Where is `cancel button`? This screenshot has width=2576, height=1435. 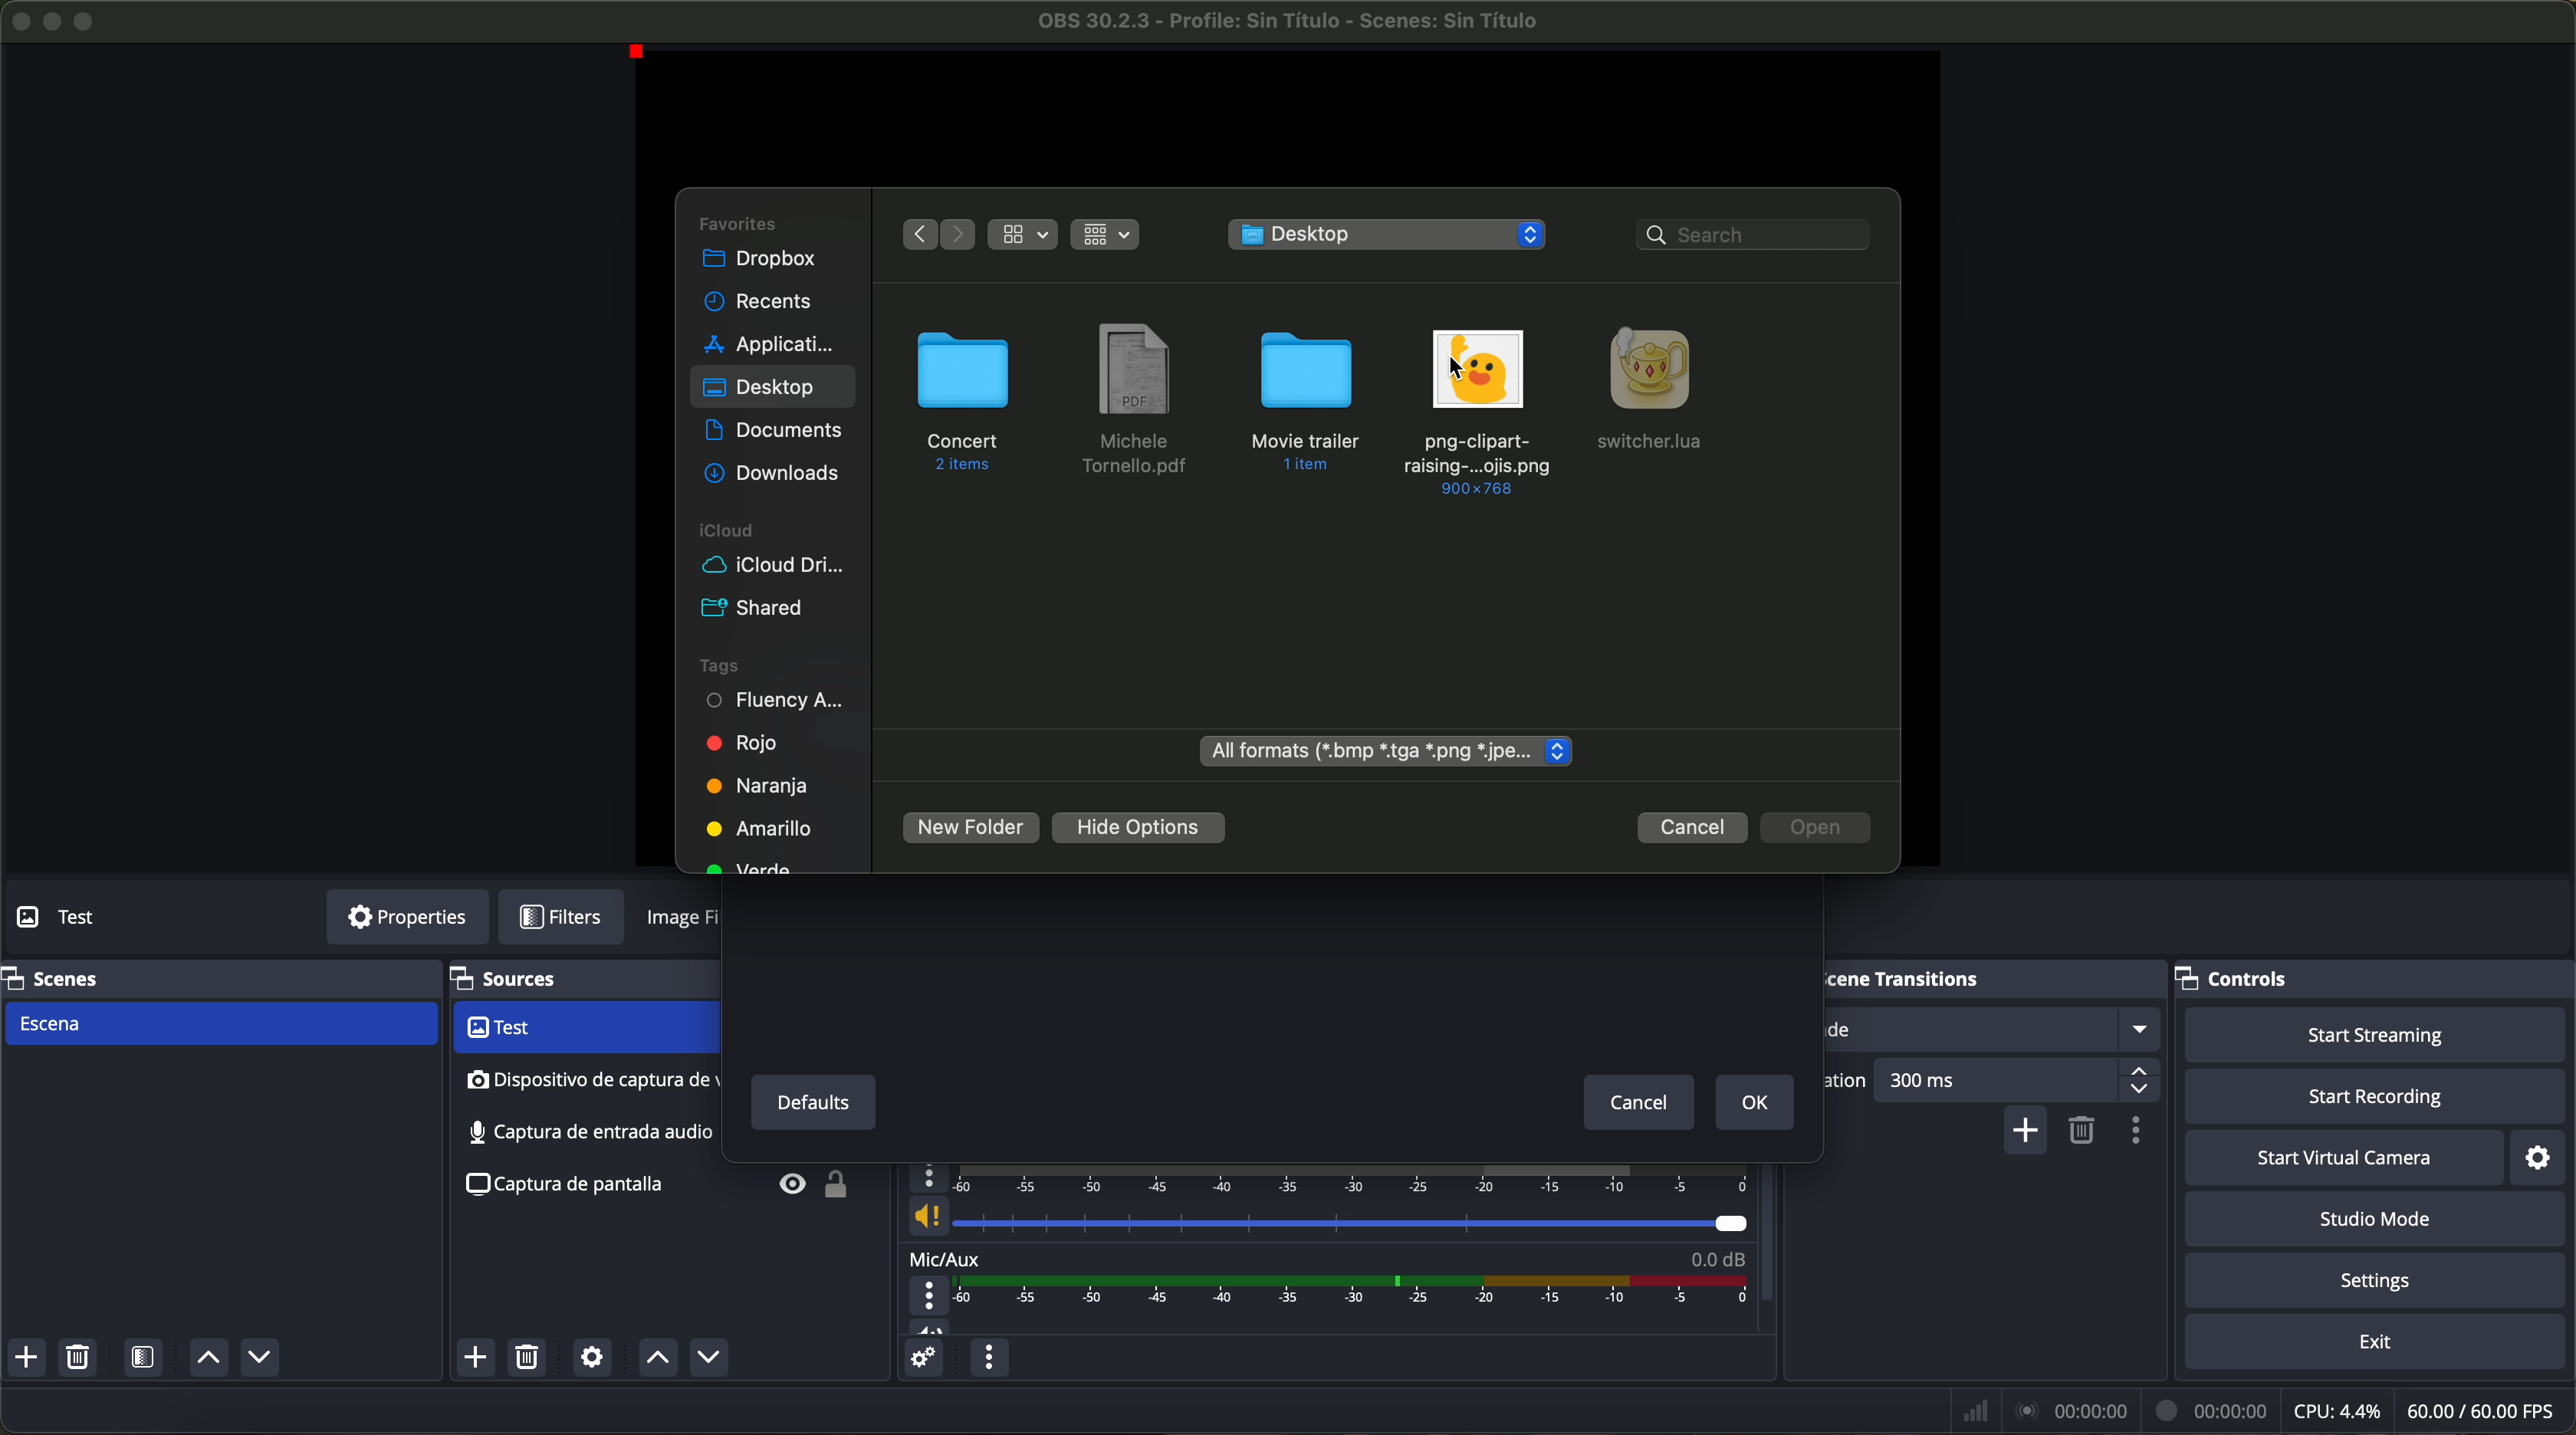
cancel button is located at coordinates (1693, 828).